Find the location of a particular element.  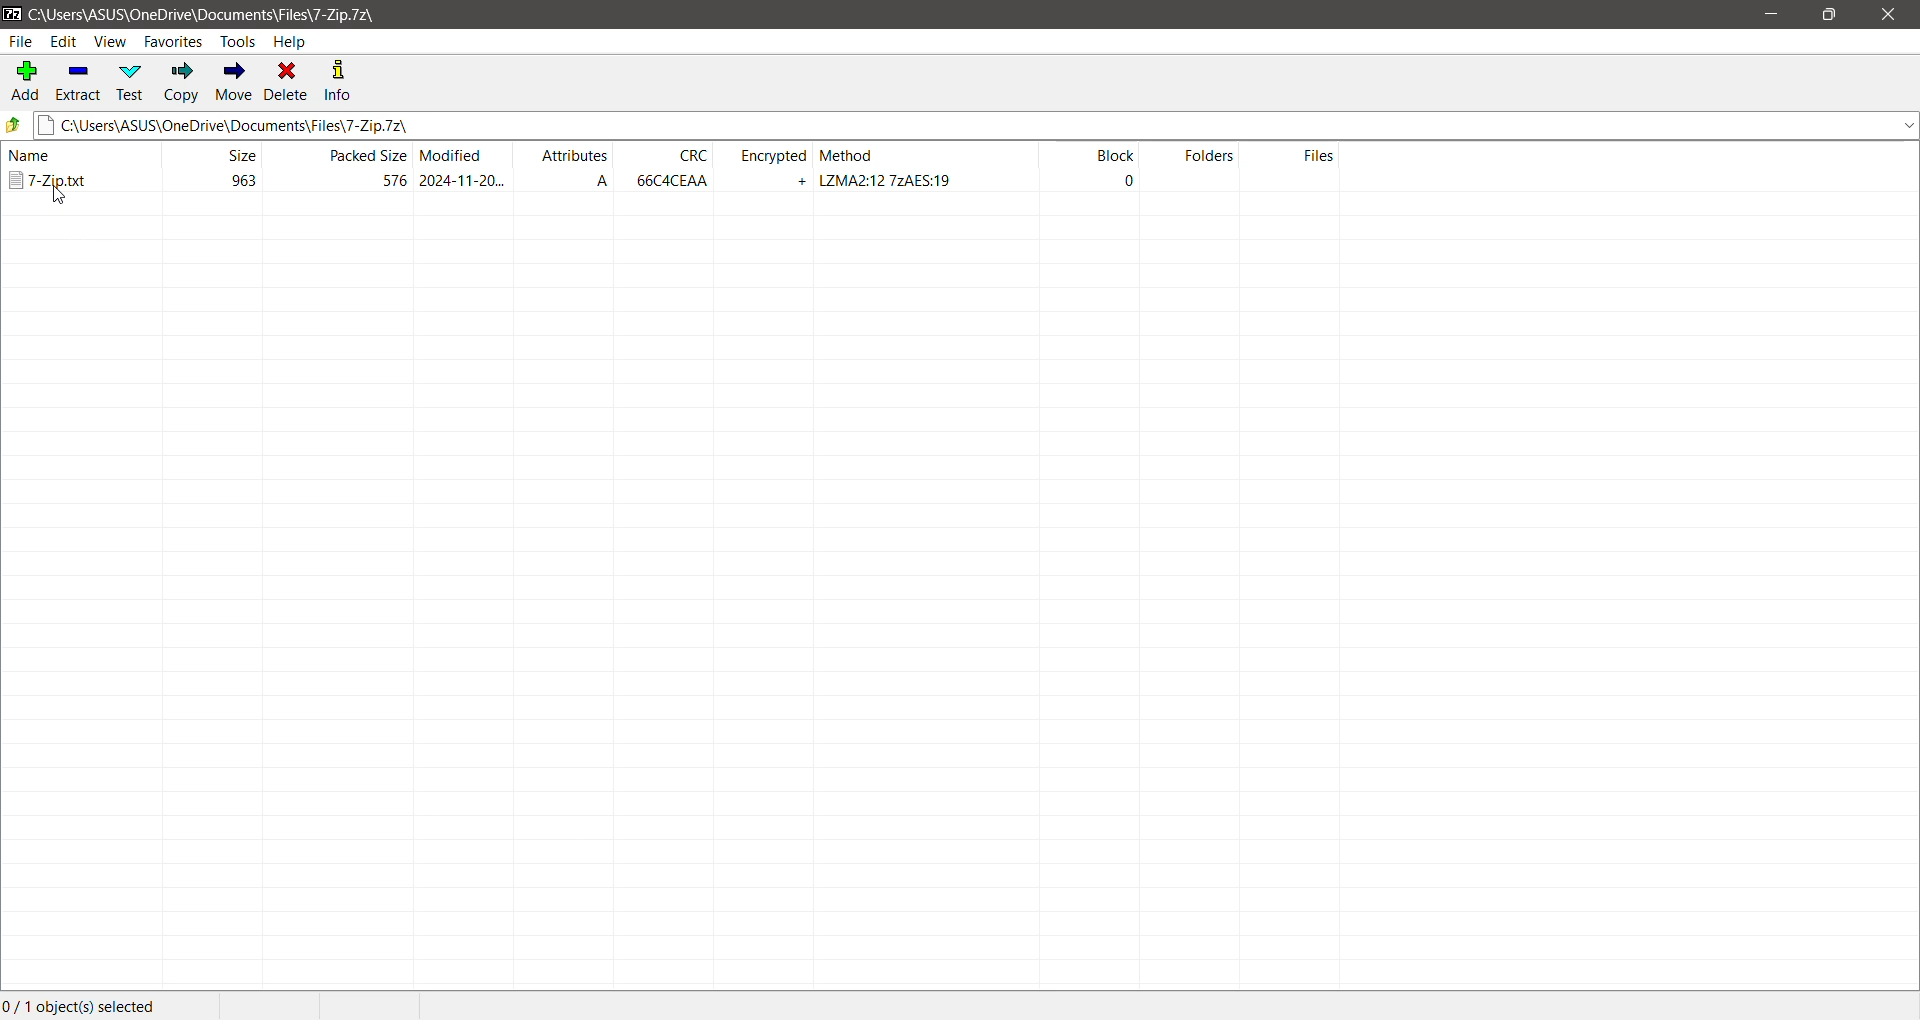

Minimize is located at coordinates (1769, 15).